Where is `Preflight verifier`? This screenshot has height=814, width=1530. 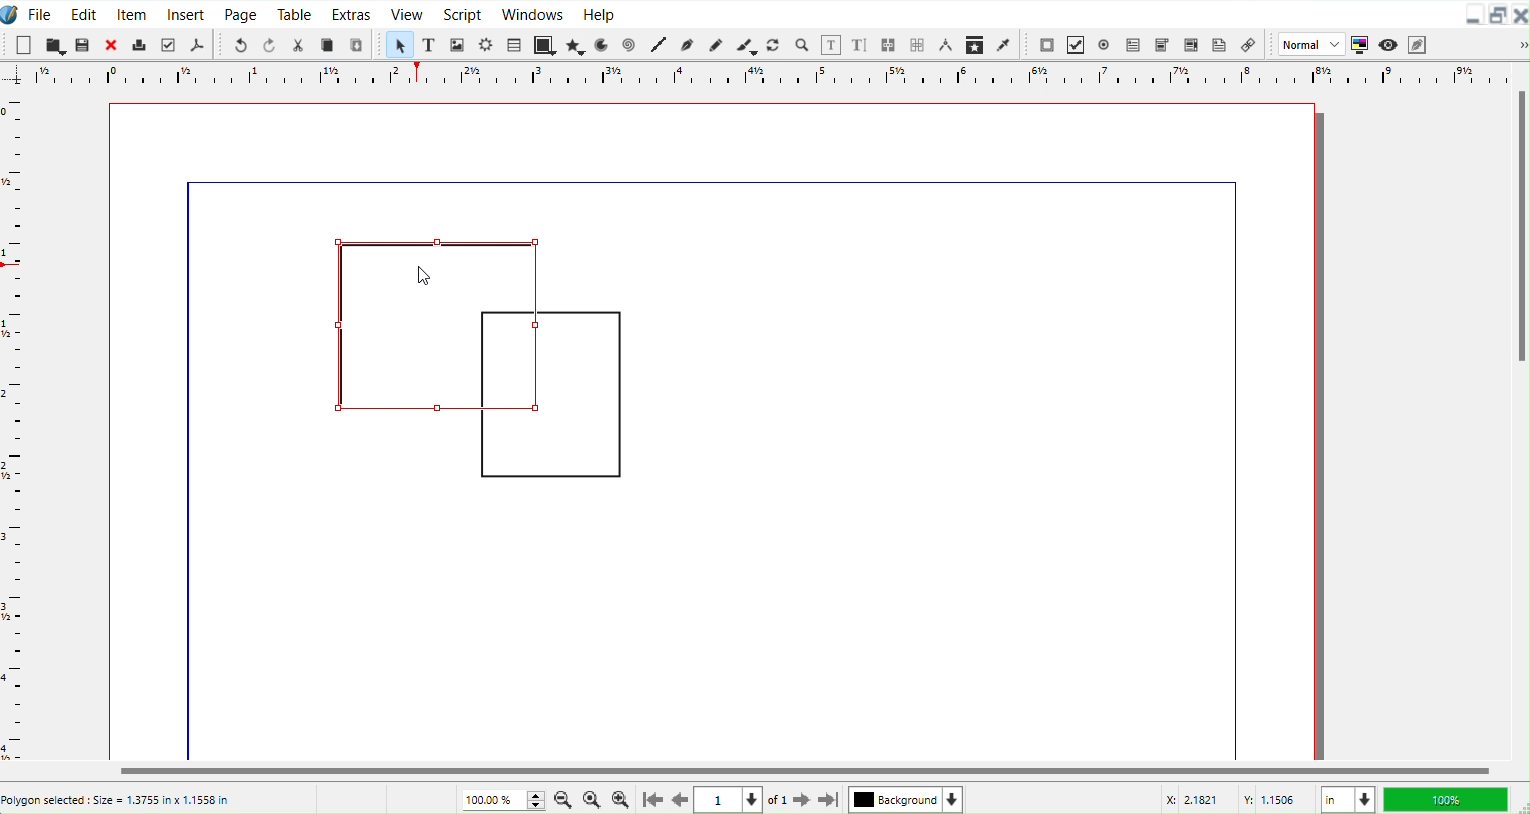
Preflight verifier is located at coordinates (169, 43).